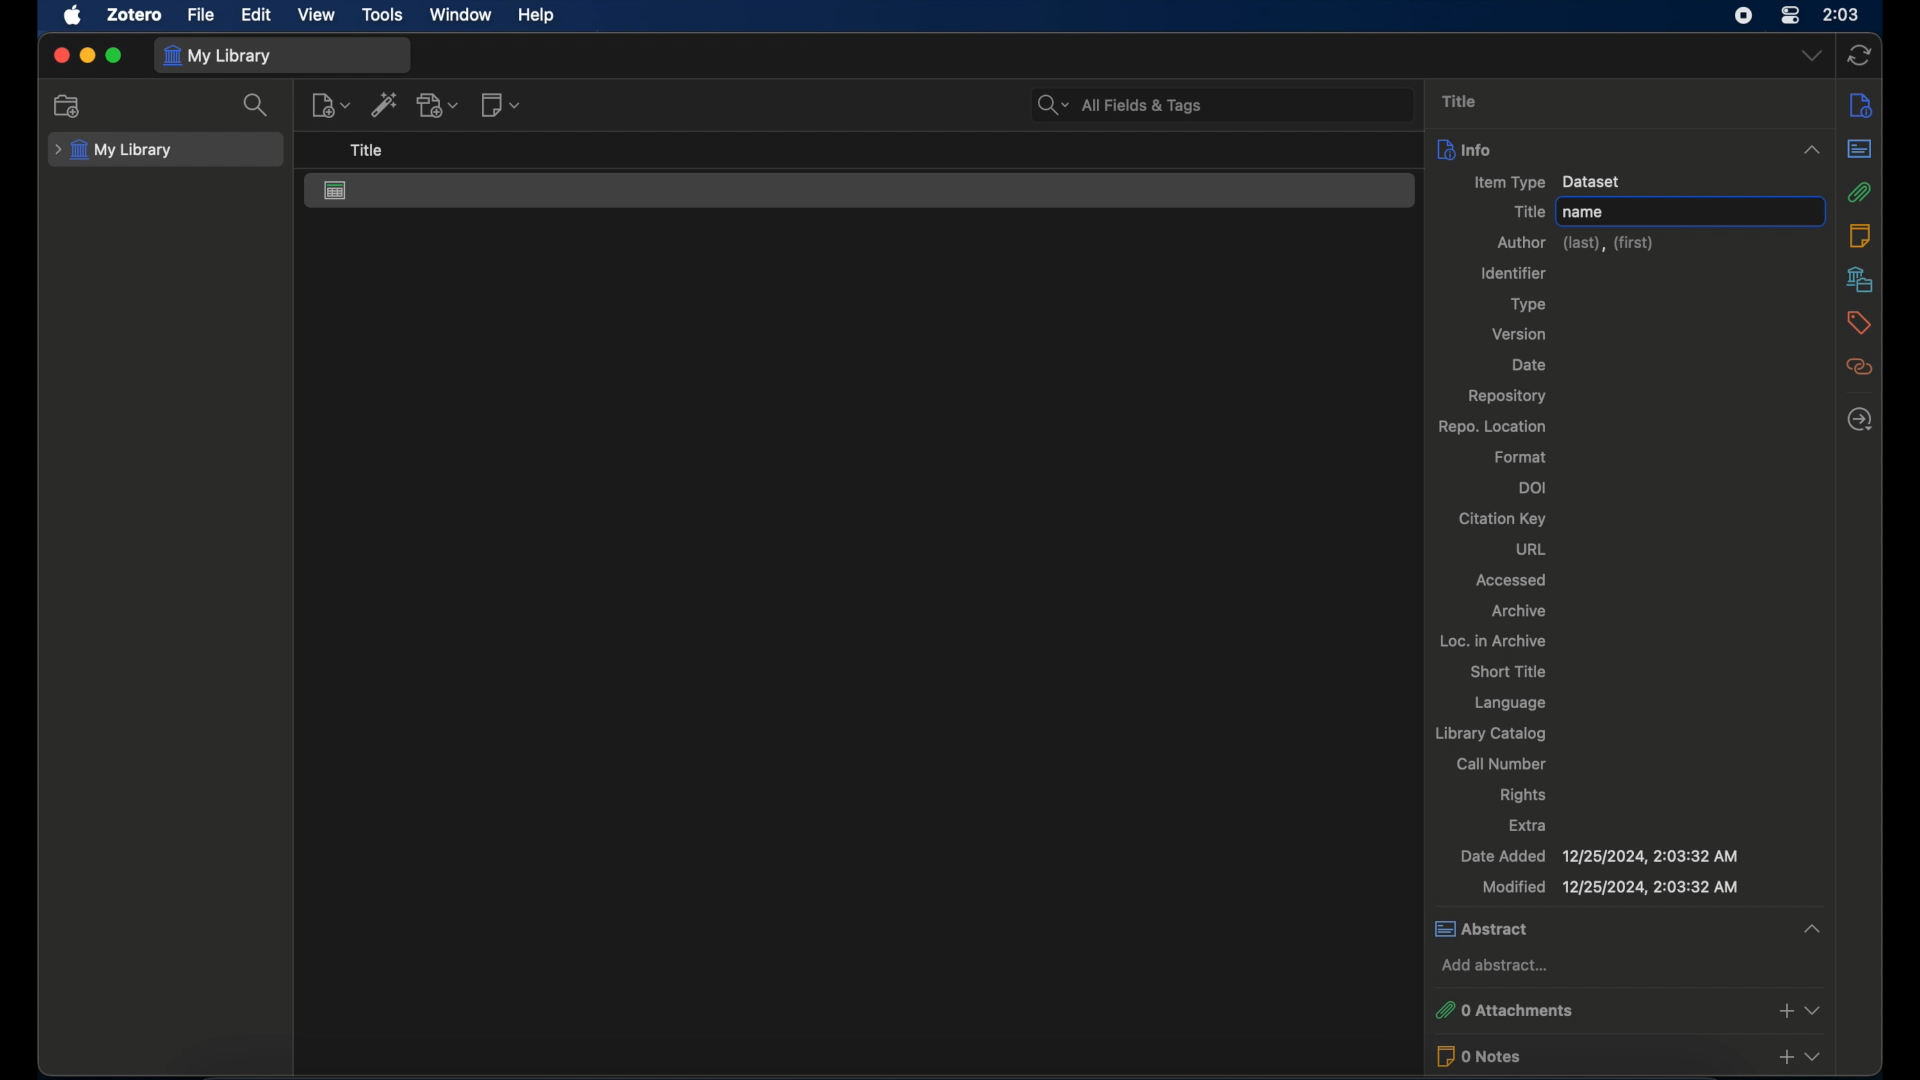  I want to click on identifier, so click(1513, 274).